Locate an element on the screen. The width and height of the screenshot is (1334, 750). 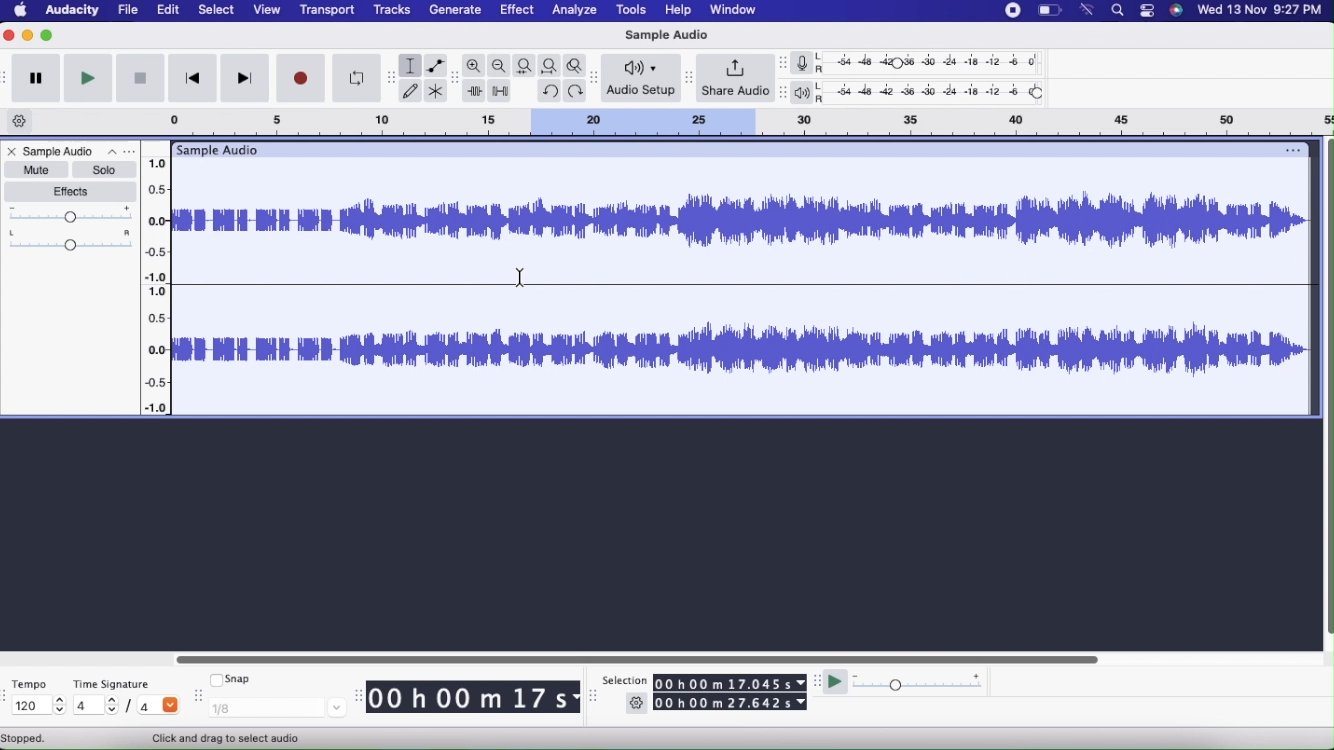
Zoom out is located at coordinates (500, 66).